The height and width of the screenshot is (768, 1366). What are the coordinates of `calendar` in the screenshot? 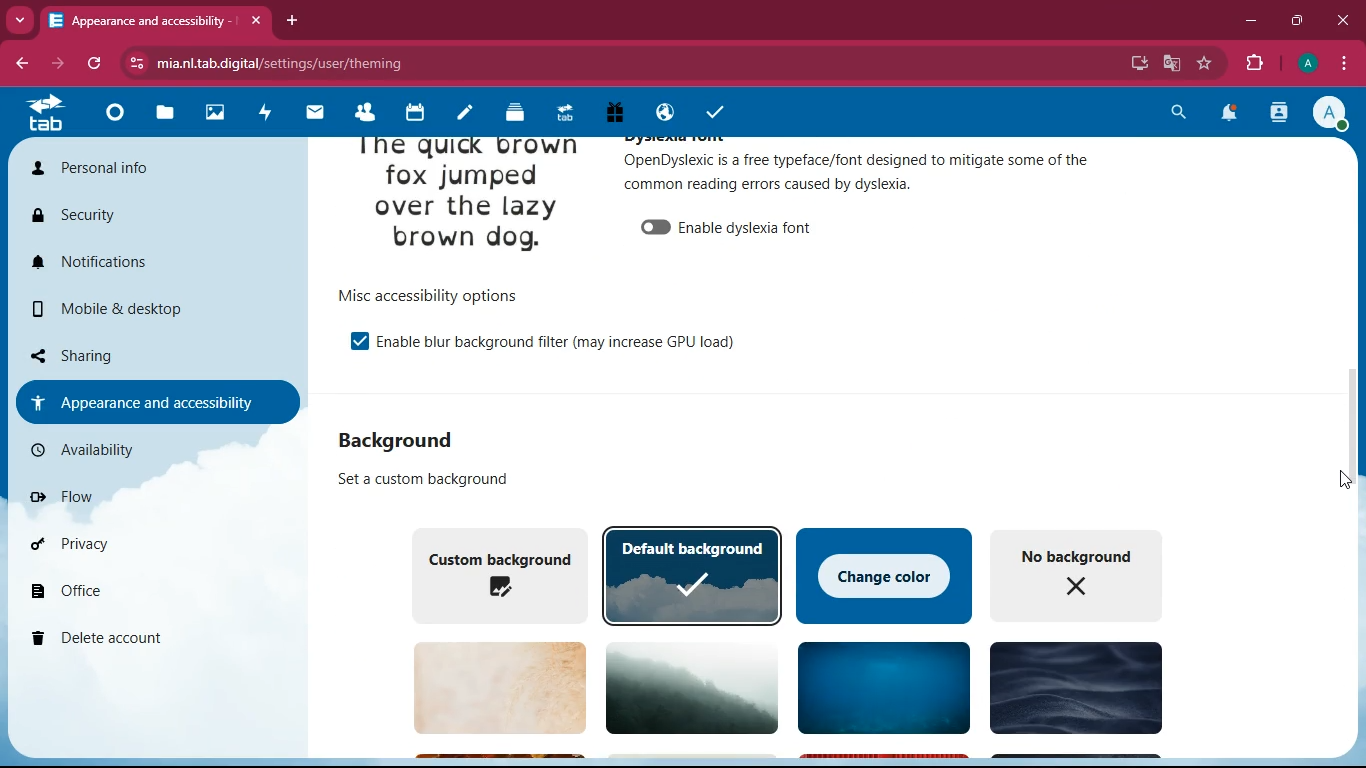 It's located at (412, 115).